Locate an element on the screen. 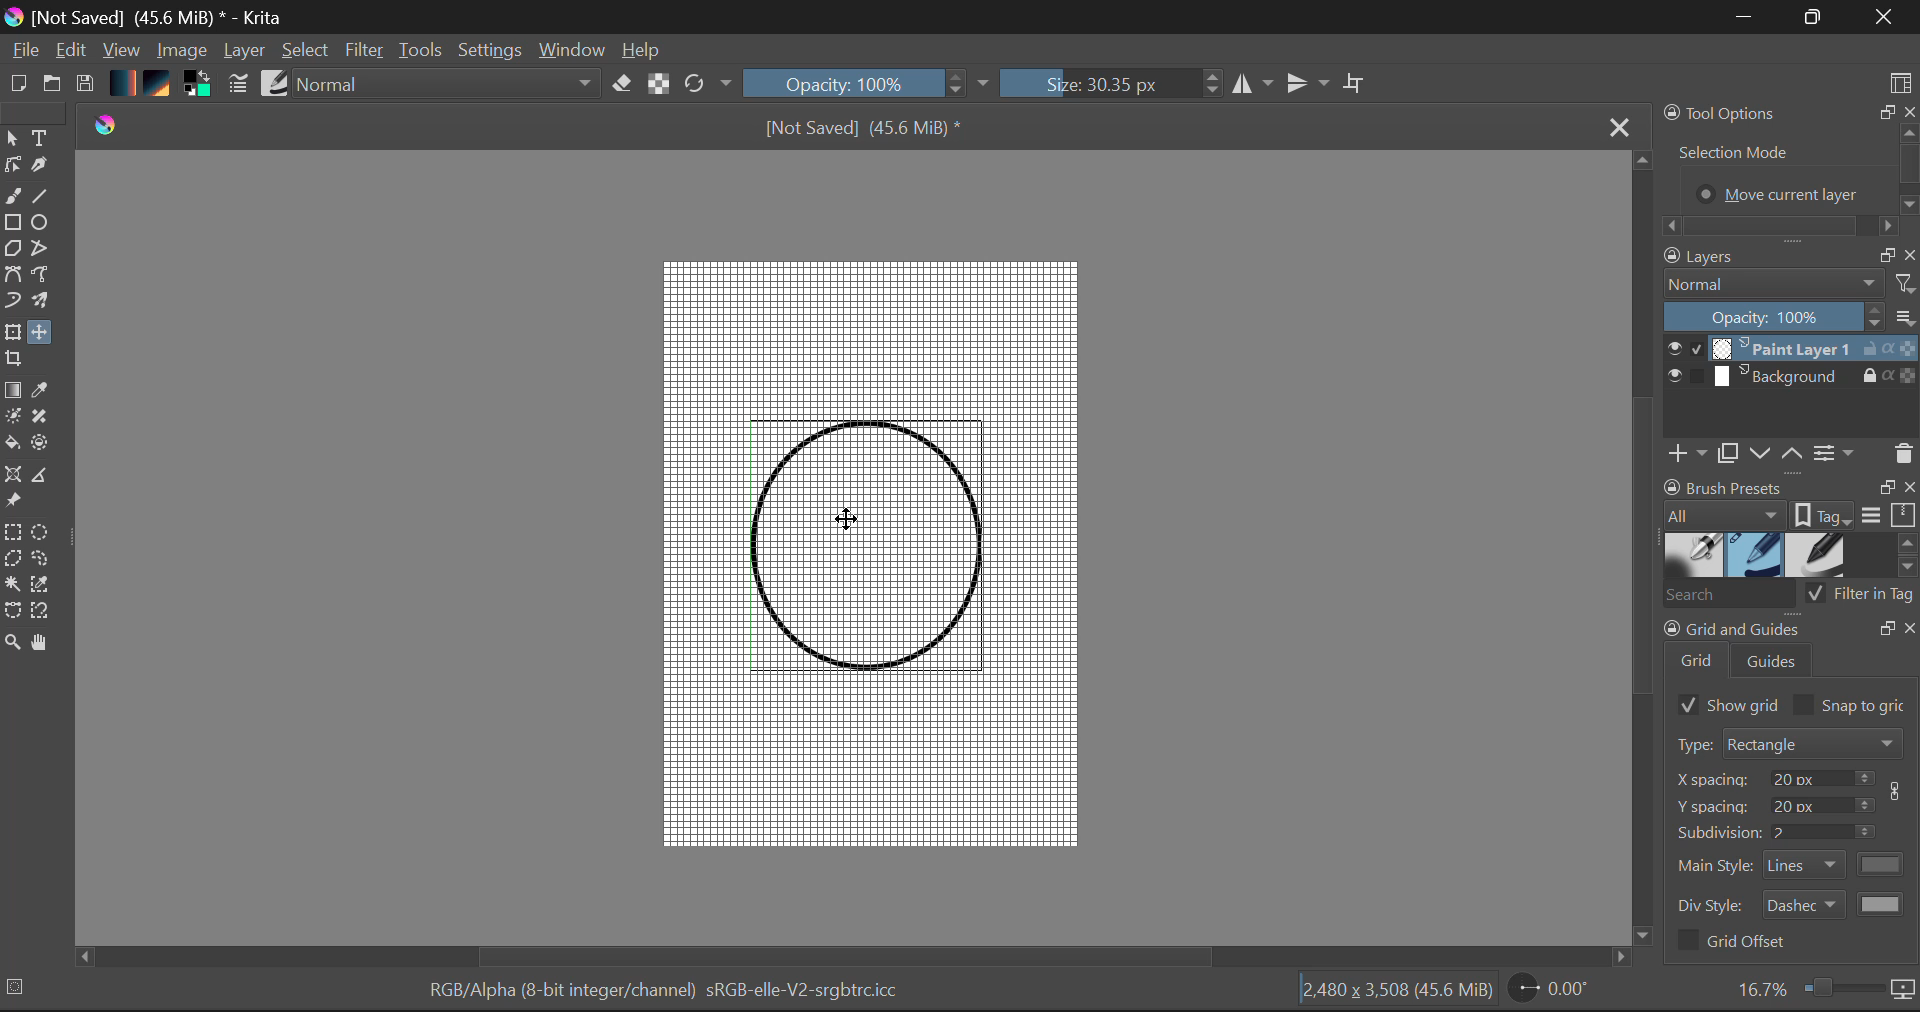 The height and width of the screenshot is (1012, 1920). Bezier Curve is located at coordinates (12, 277).